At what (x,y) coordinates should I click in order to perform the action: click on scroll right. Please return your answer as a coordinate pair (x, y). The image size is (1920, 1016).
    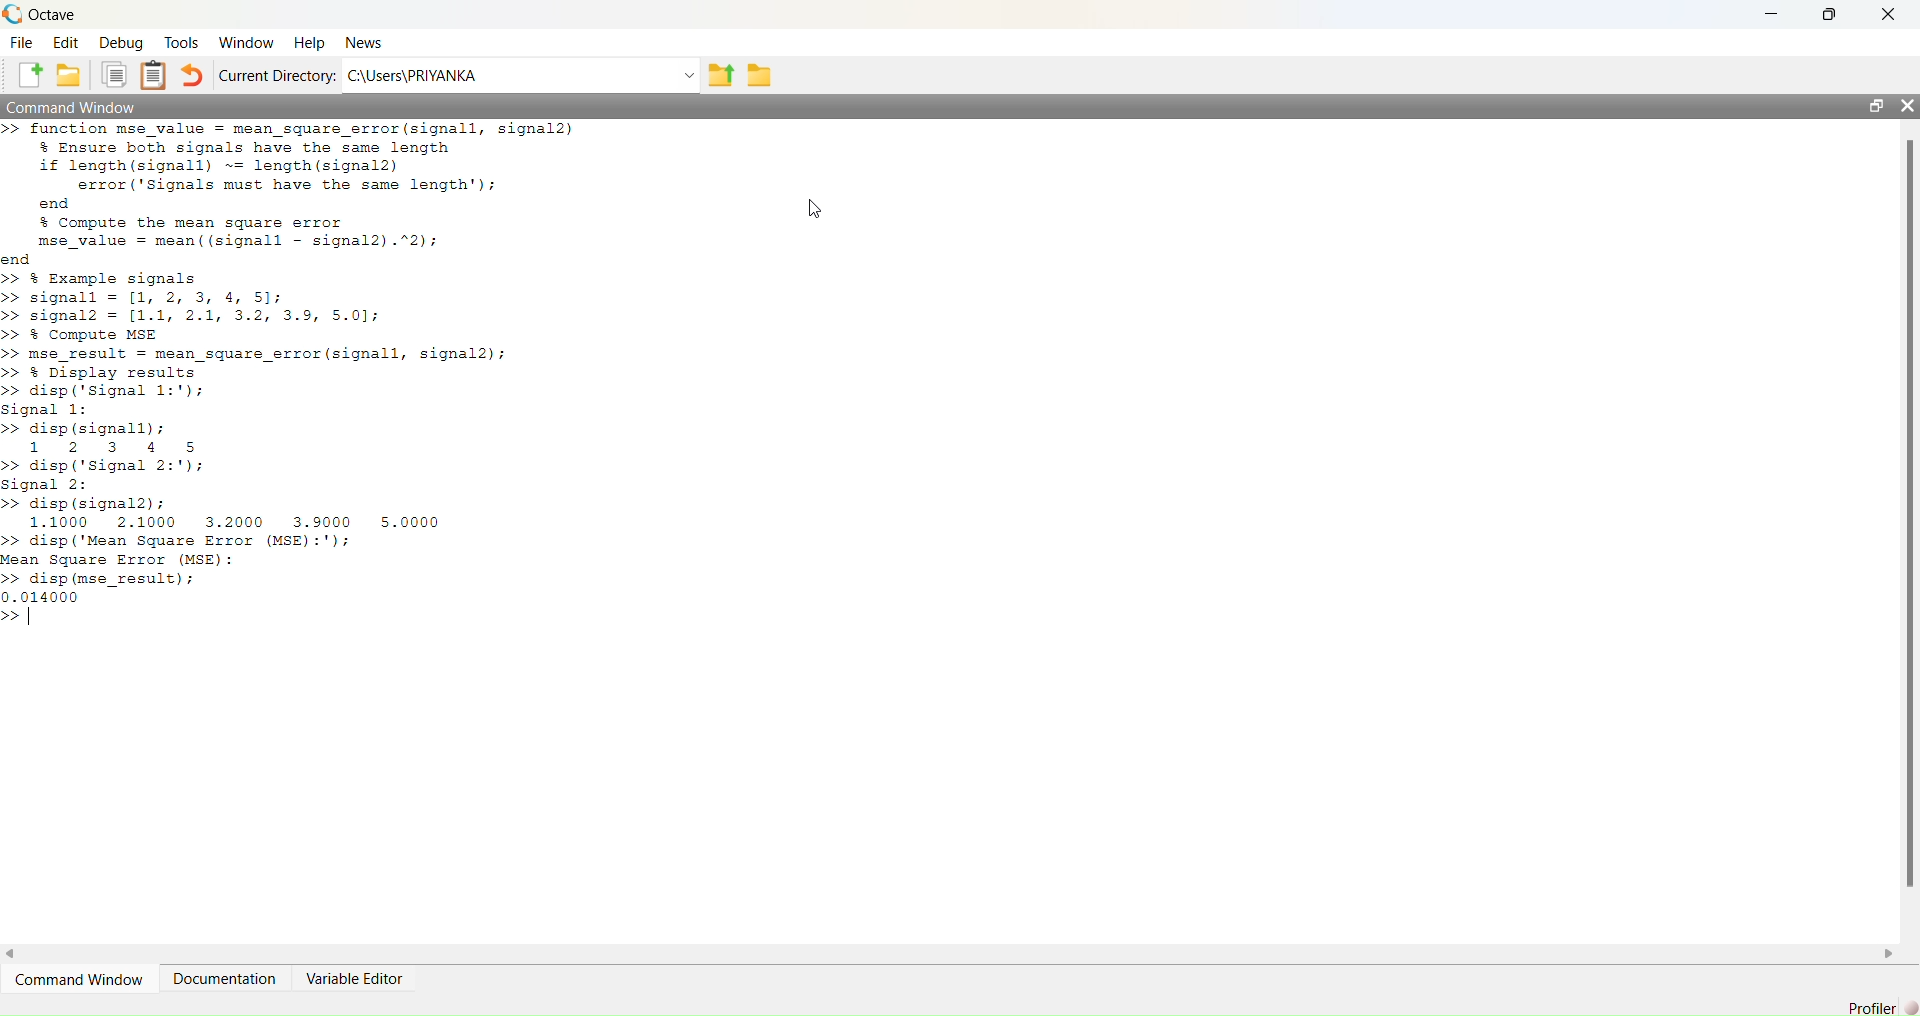
    Looking at the image, I should click on (1889, 954).